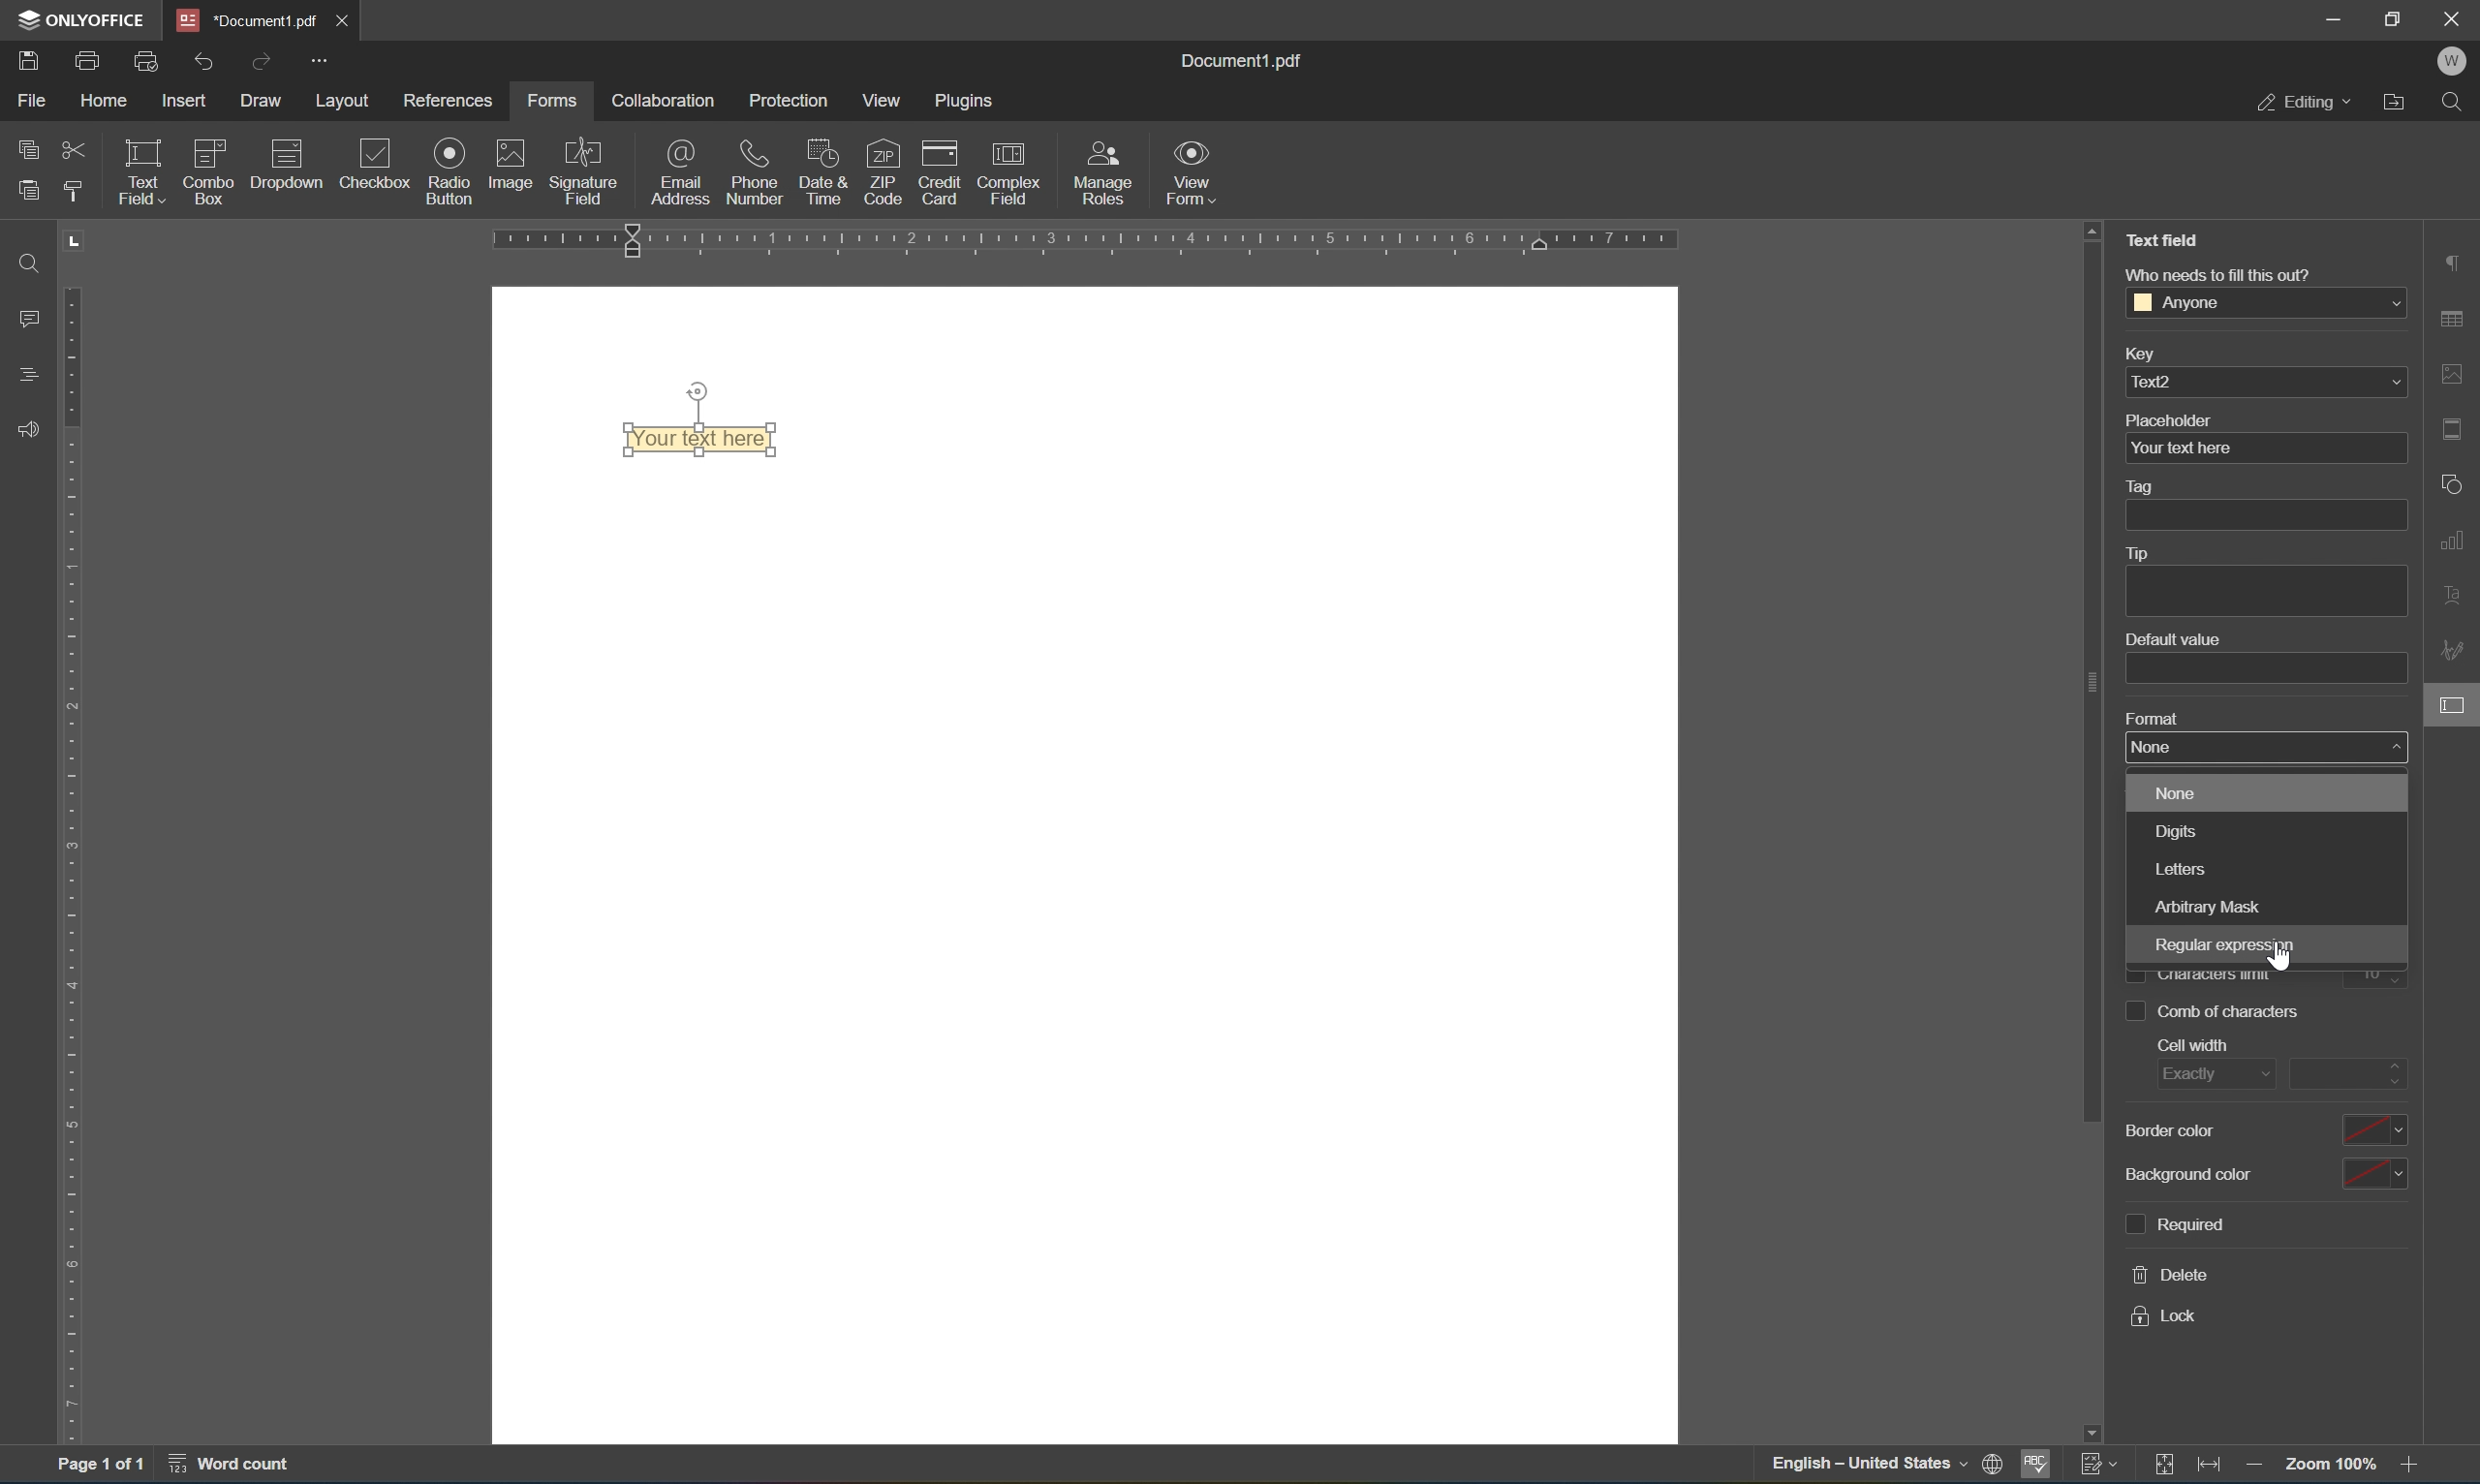  What do you see at coordinates (2166, 1273) in the screenshot?
I see `delete` at bounding box center [2166, 1273].